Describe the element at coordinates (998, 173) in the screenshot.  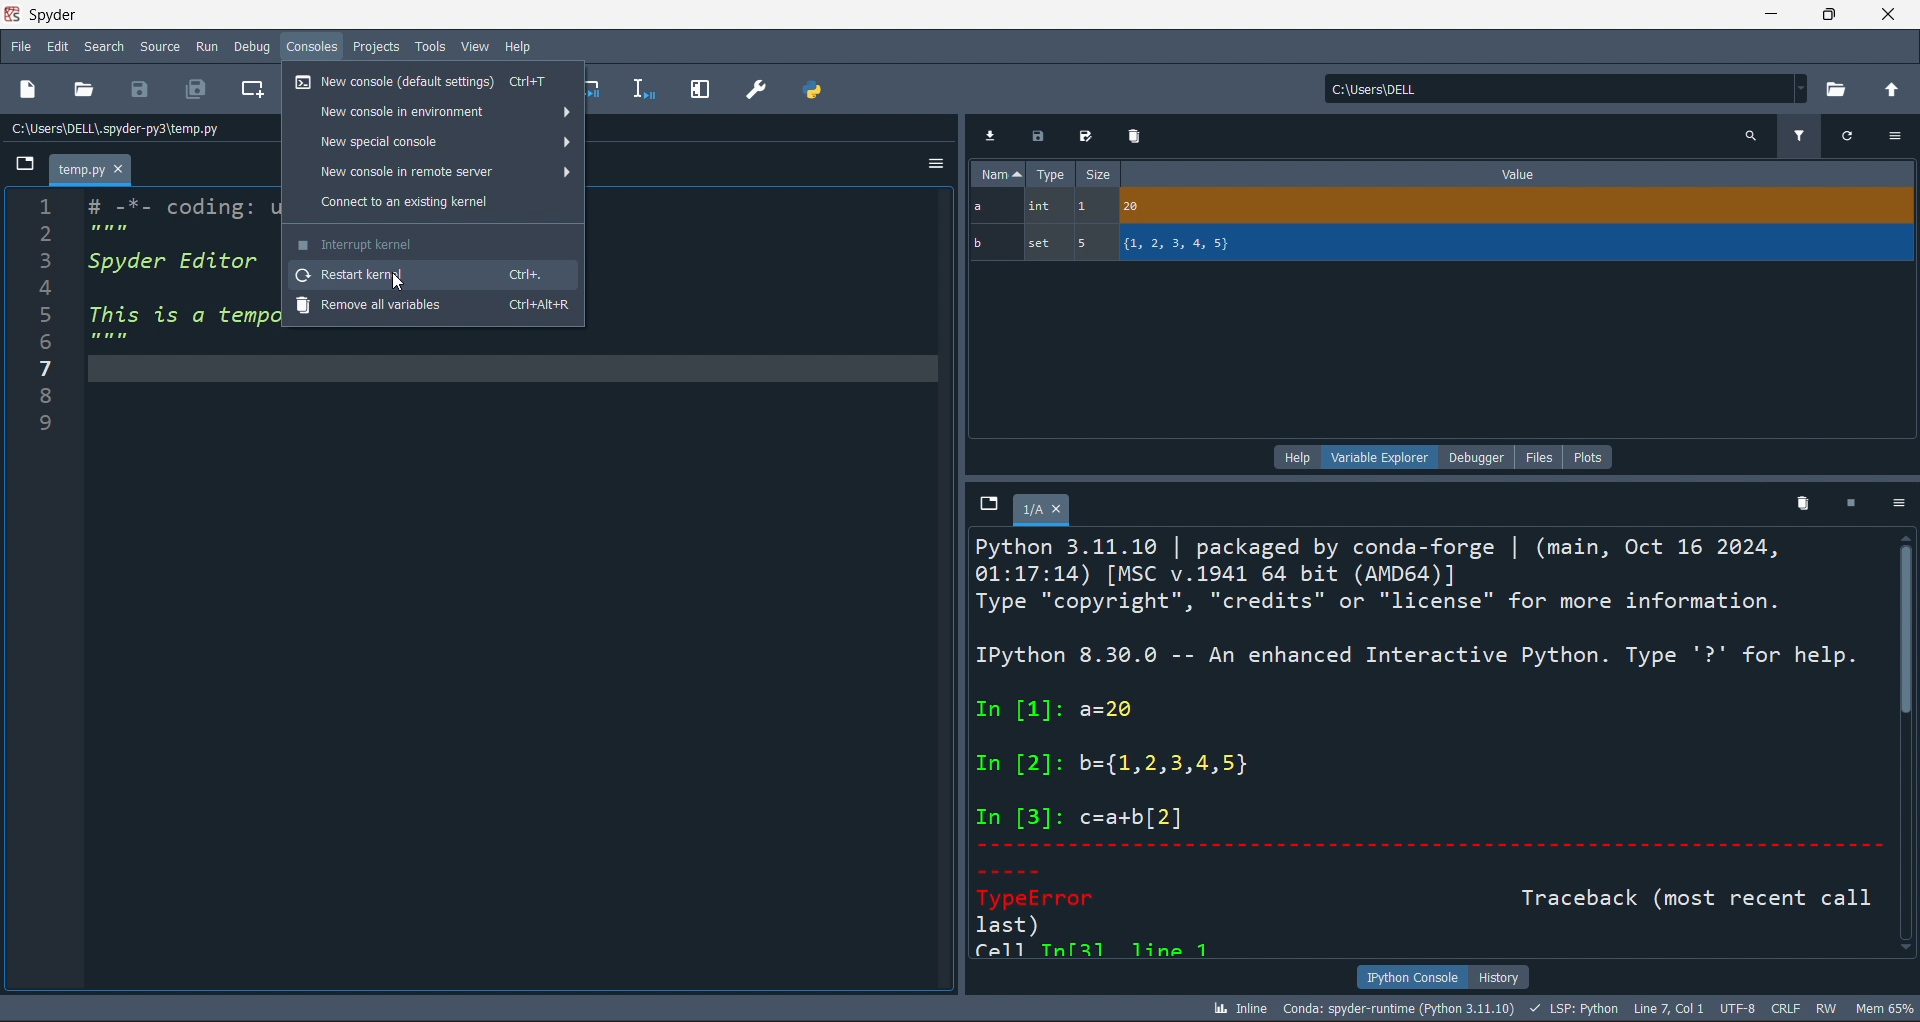
I see `name` at that location.